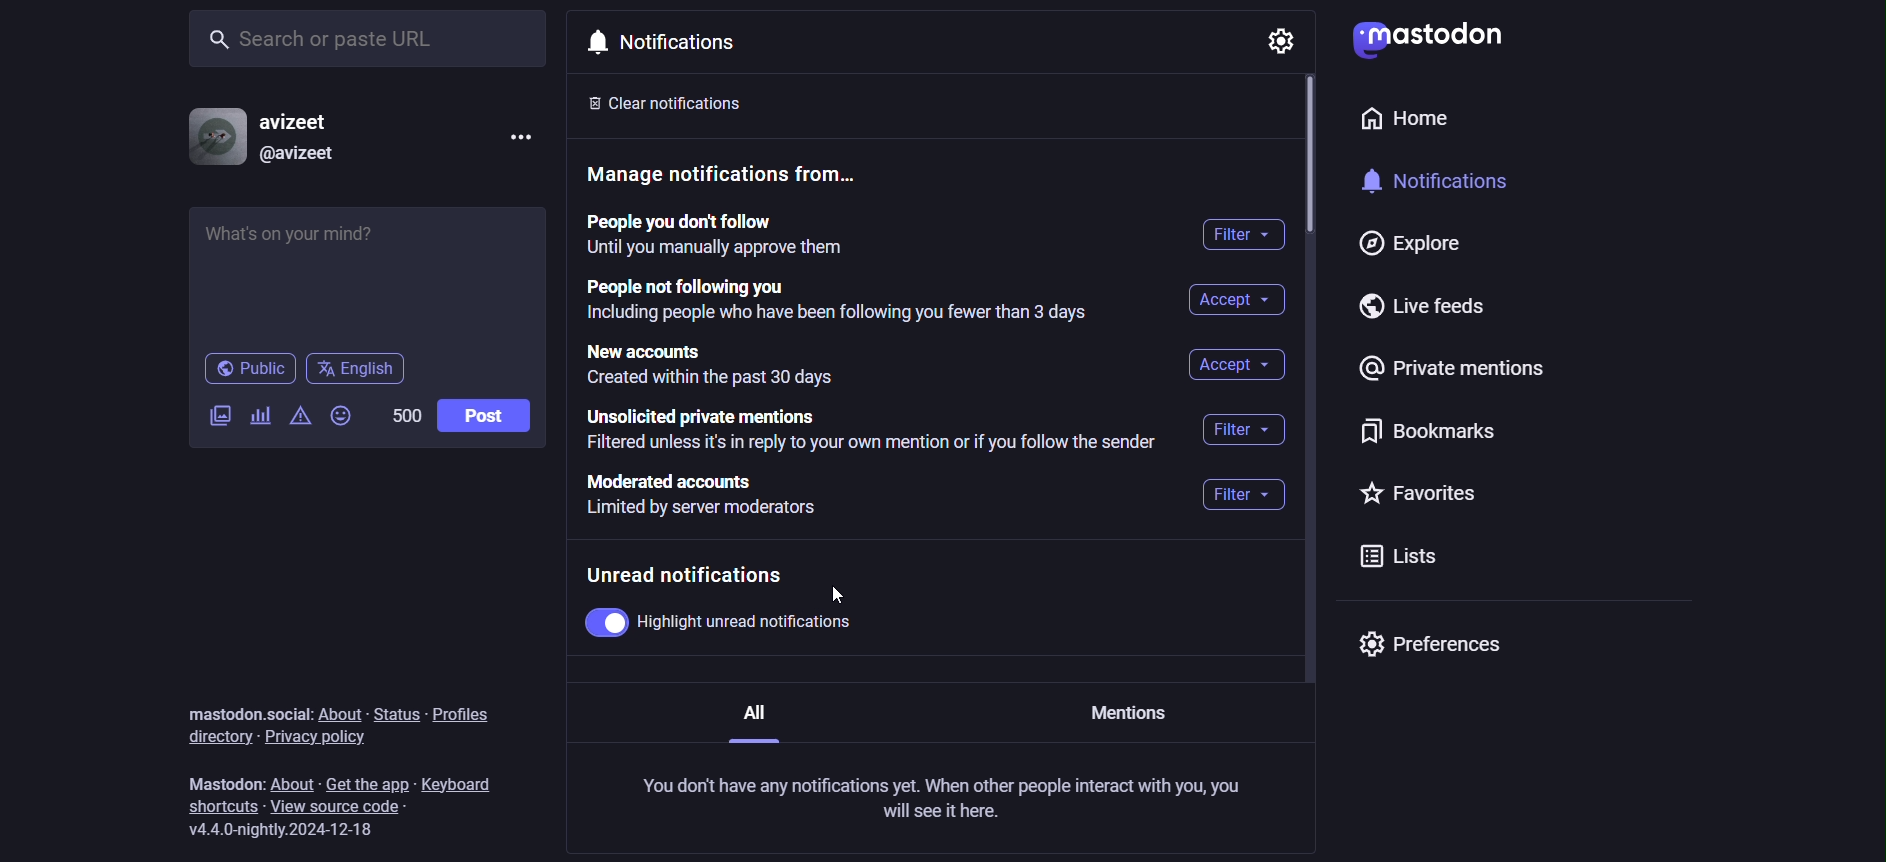 This screenshot has width=1886, height=862. Describe the element at coordinates (215, 737) in the screenshot. I see `directory` at that location.